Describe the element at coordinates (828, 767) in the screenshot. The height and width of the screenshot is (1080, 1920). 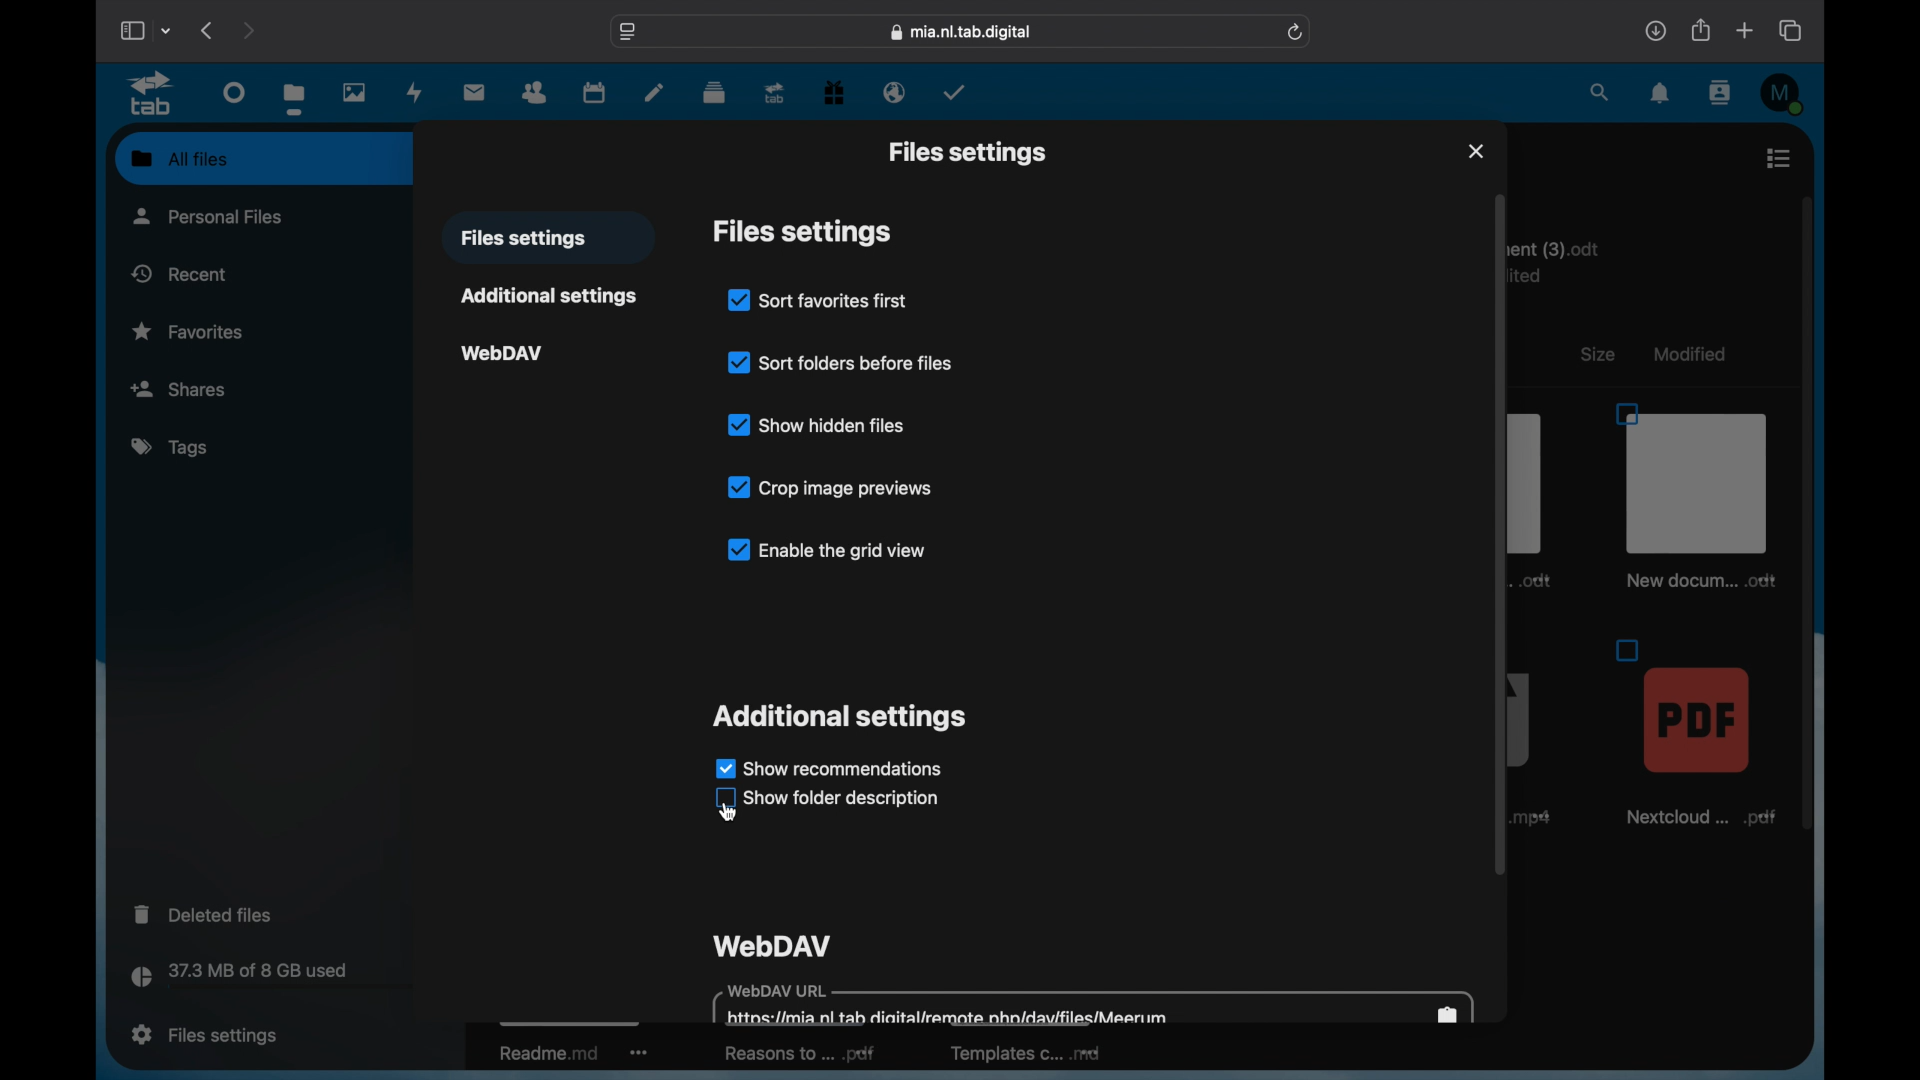
I see `show recommendations` at that location.